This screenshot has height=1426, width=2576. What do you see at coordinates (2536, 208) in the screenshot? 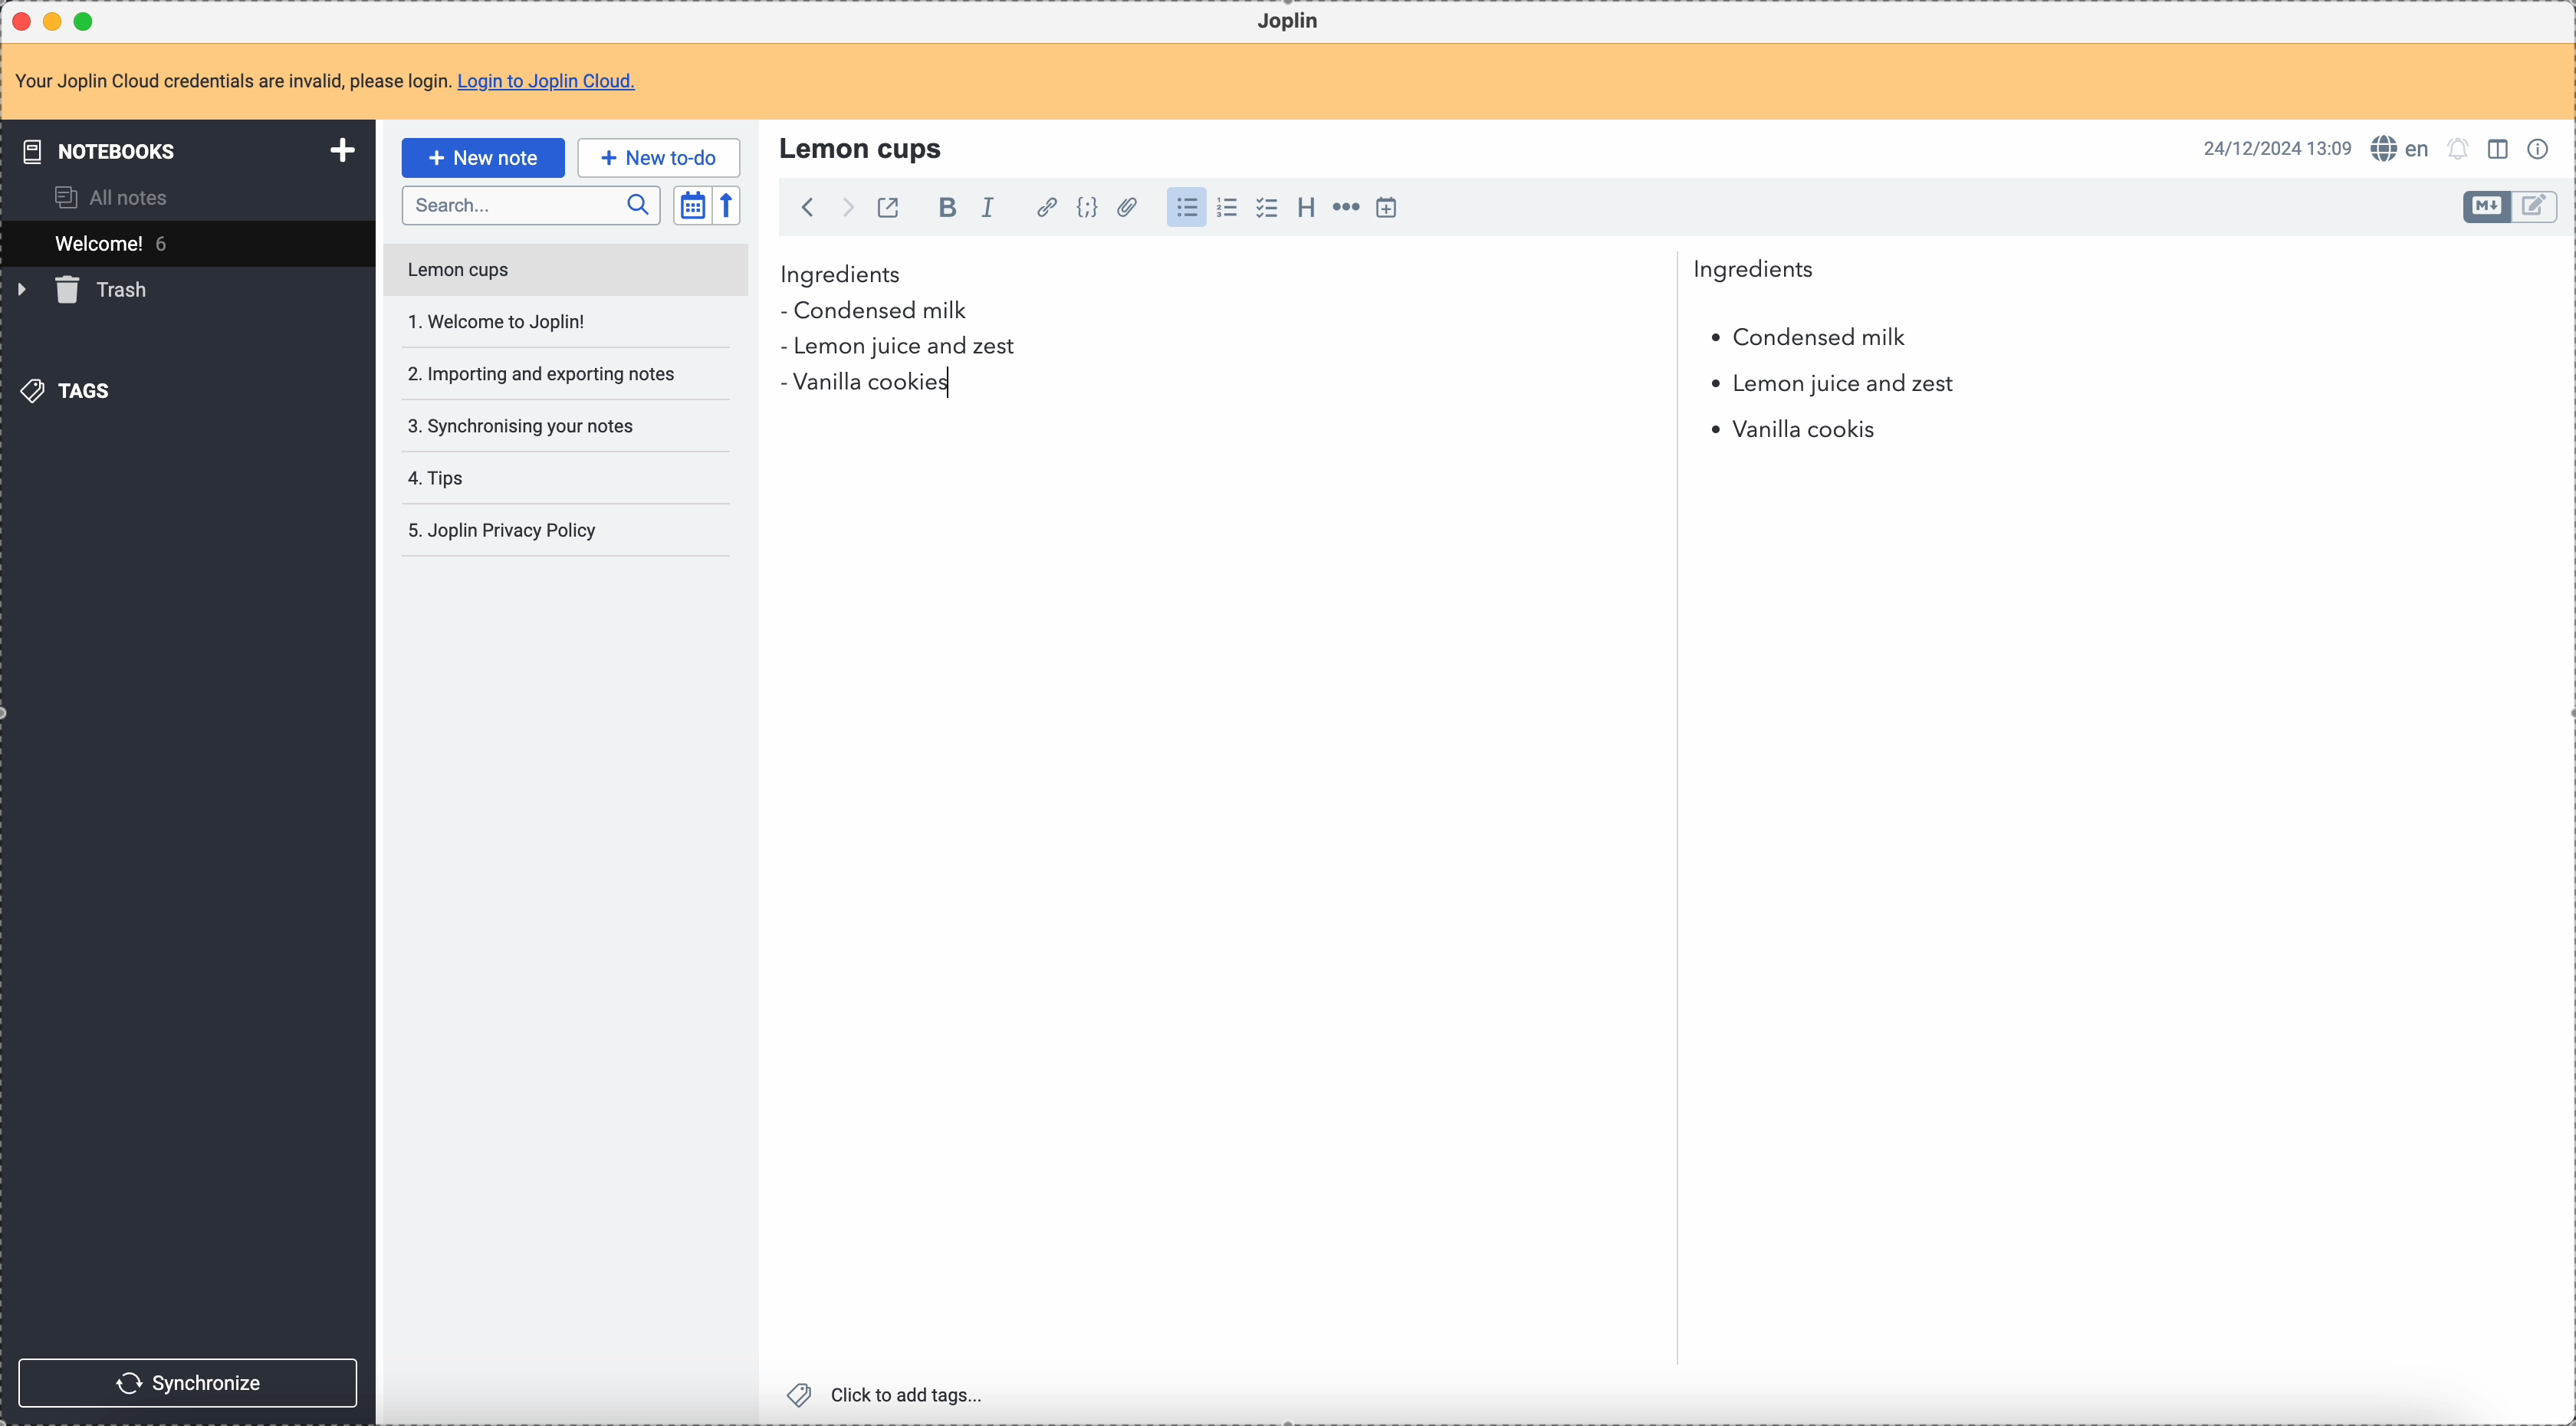
I see `toggle edit layout` at bounding box center [2536, 208].